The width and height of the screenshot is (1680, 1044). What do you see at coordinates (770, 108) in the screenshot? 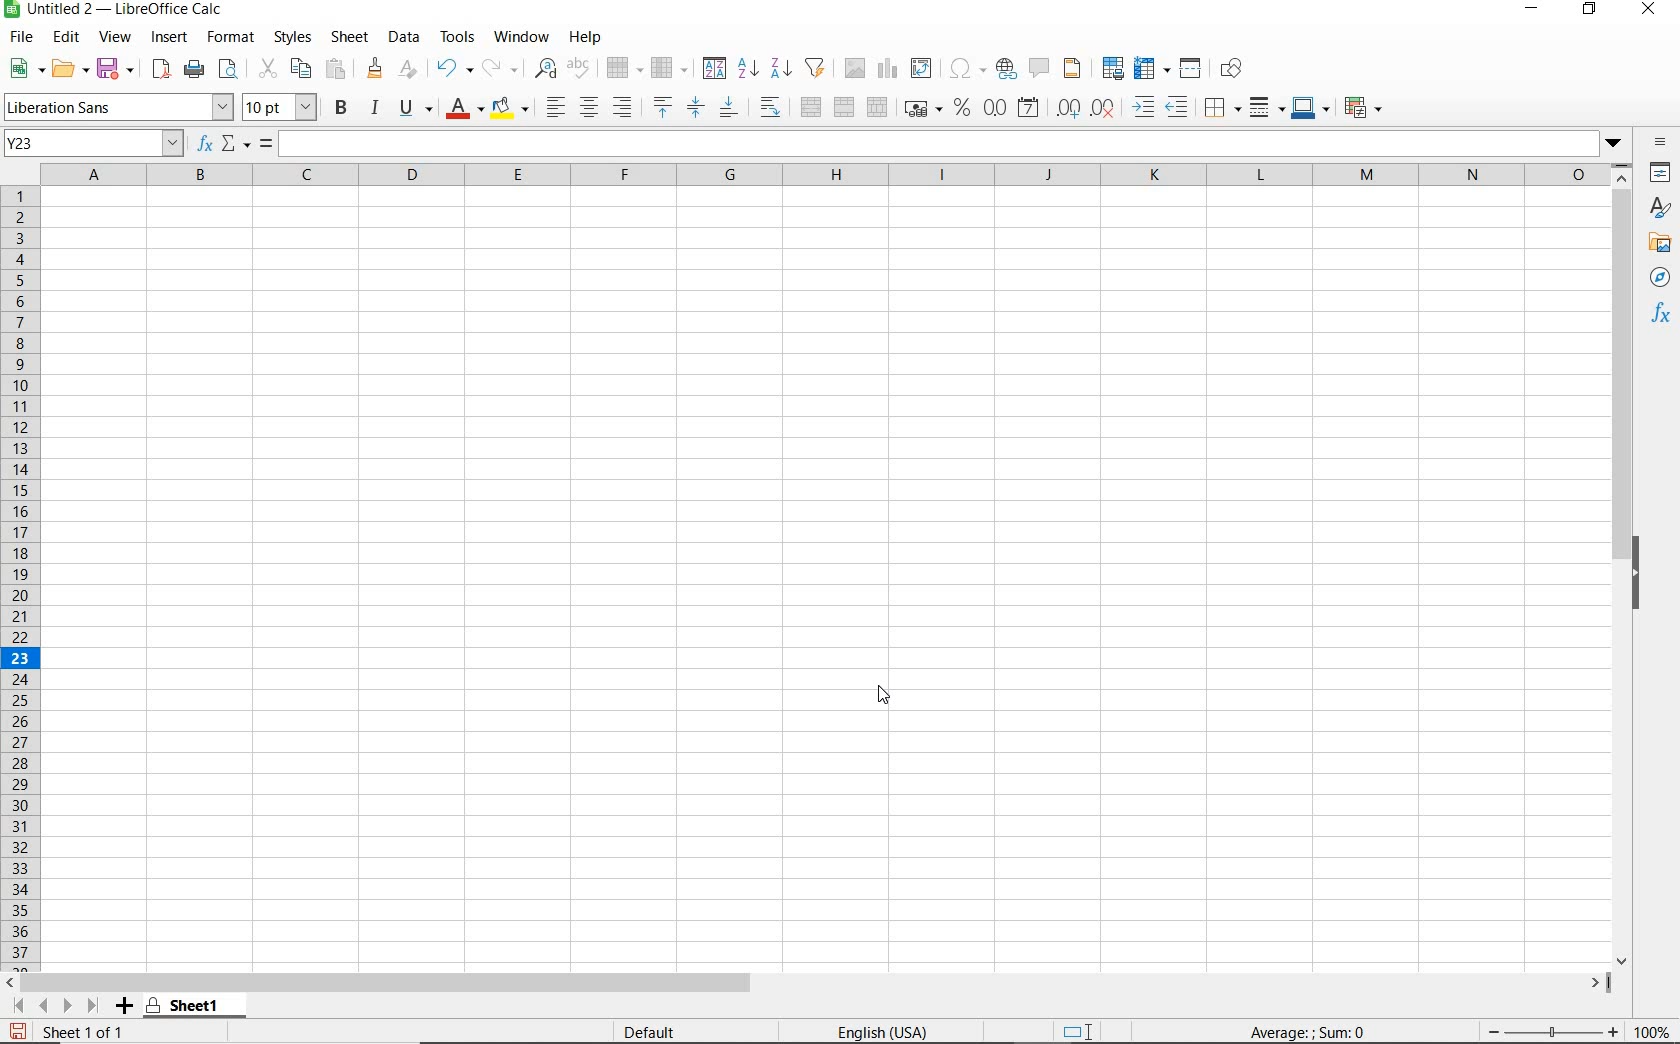
I see `WRAP TEXT` at bounding box center [770, 108].